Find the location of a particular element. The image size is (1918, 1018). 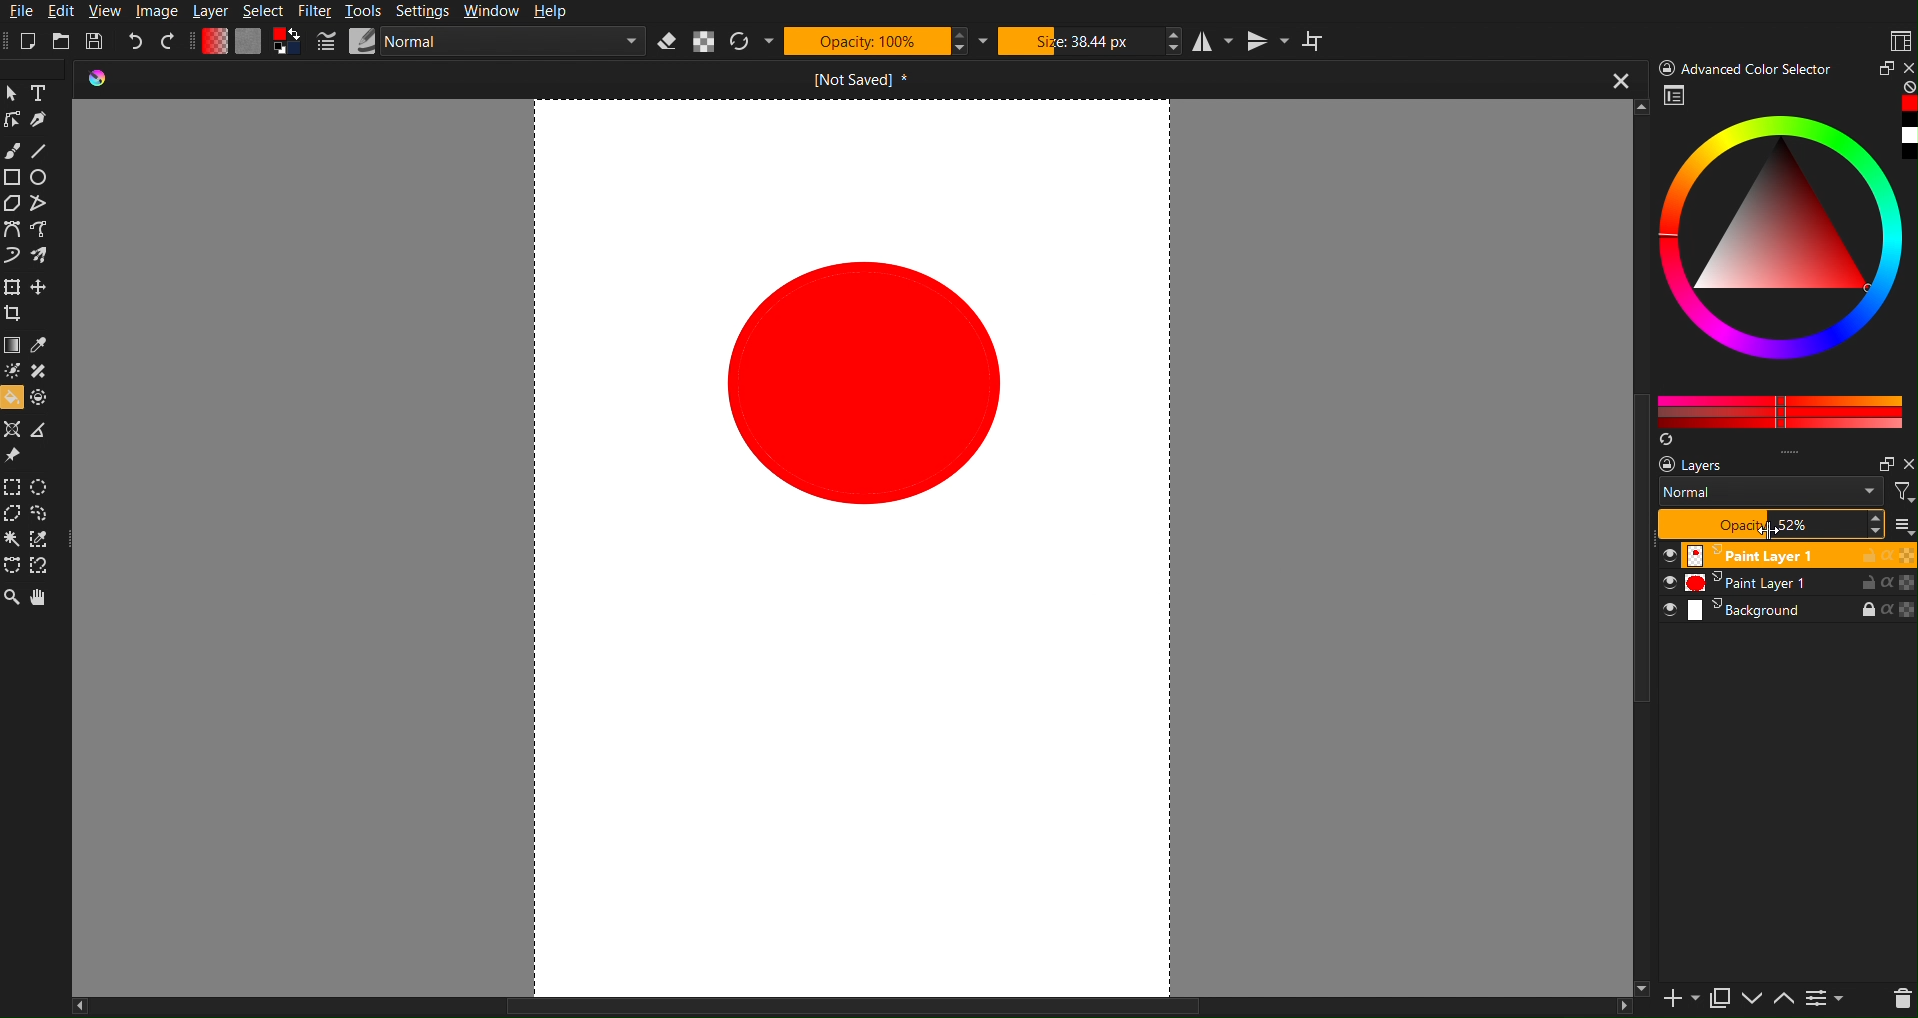

Advance color Picker is located at coordinates (1747, 68).